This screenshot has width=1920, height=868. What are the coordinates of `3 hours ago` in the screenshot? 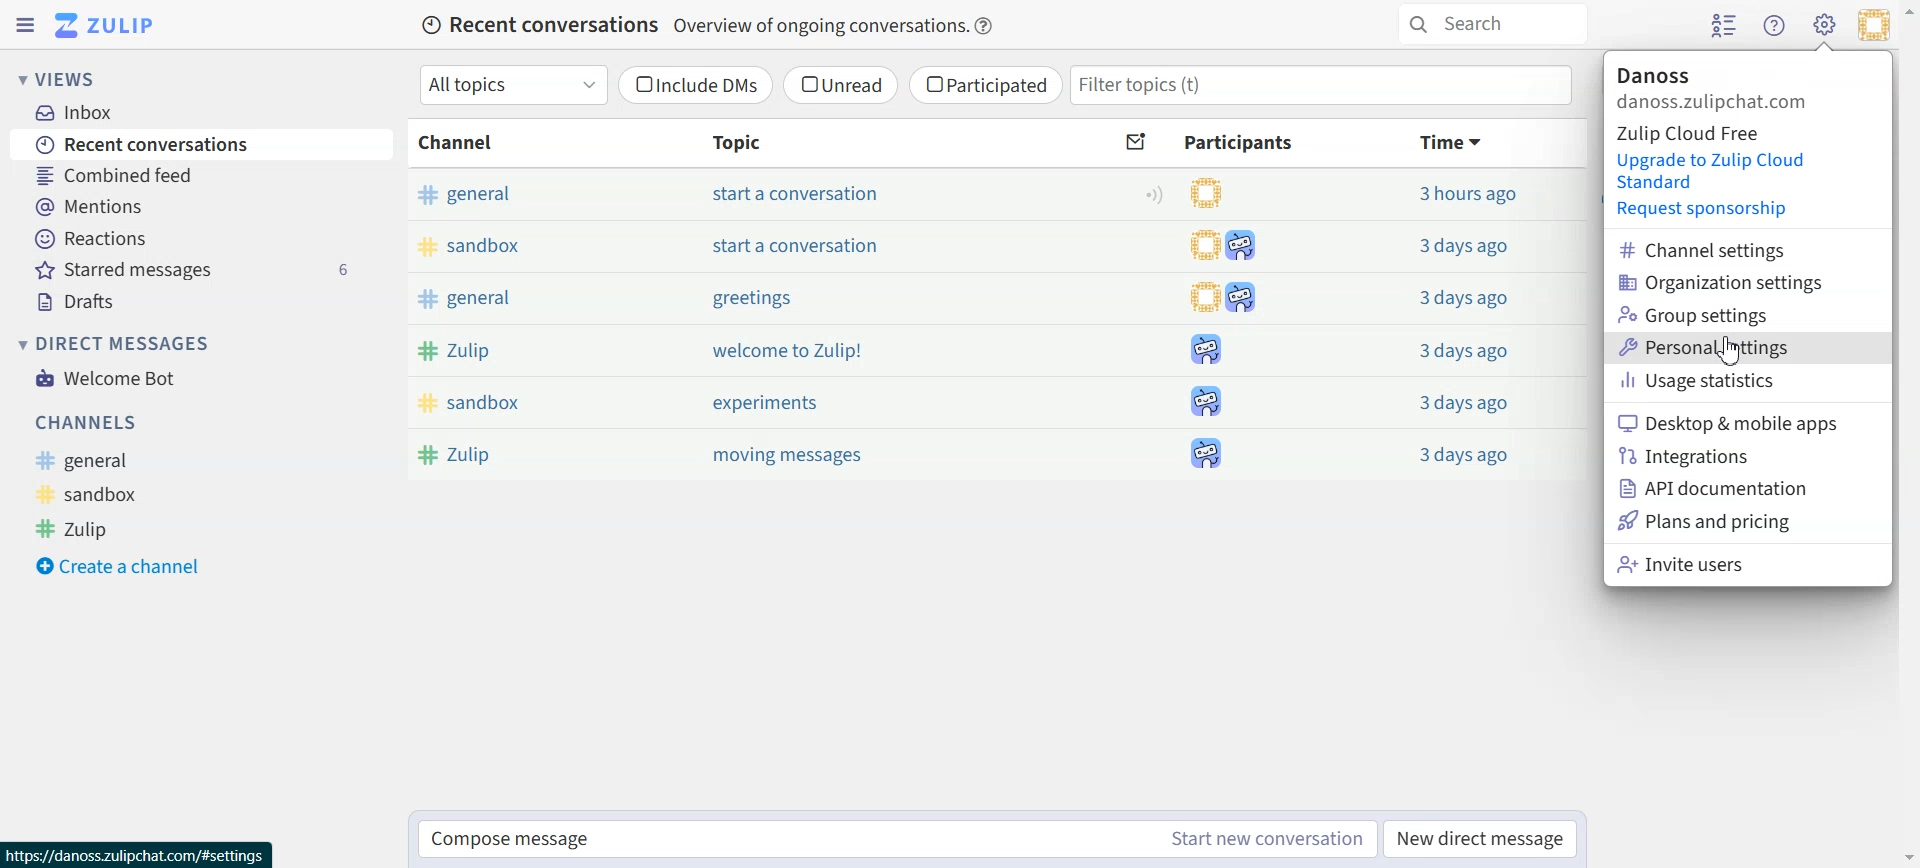 It's located at (1470, 193).